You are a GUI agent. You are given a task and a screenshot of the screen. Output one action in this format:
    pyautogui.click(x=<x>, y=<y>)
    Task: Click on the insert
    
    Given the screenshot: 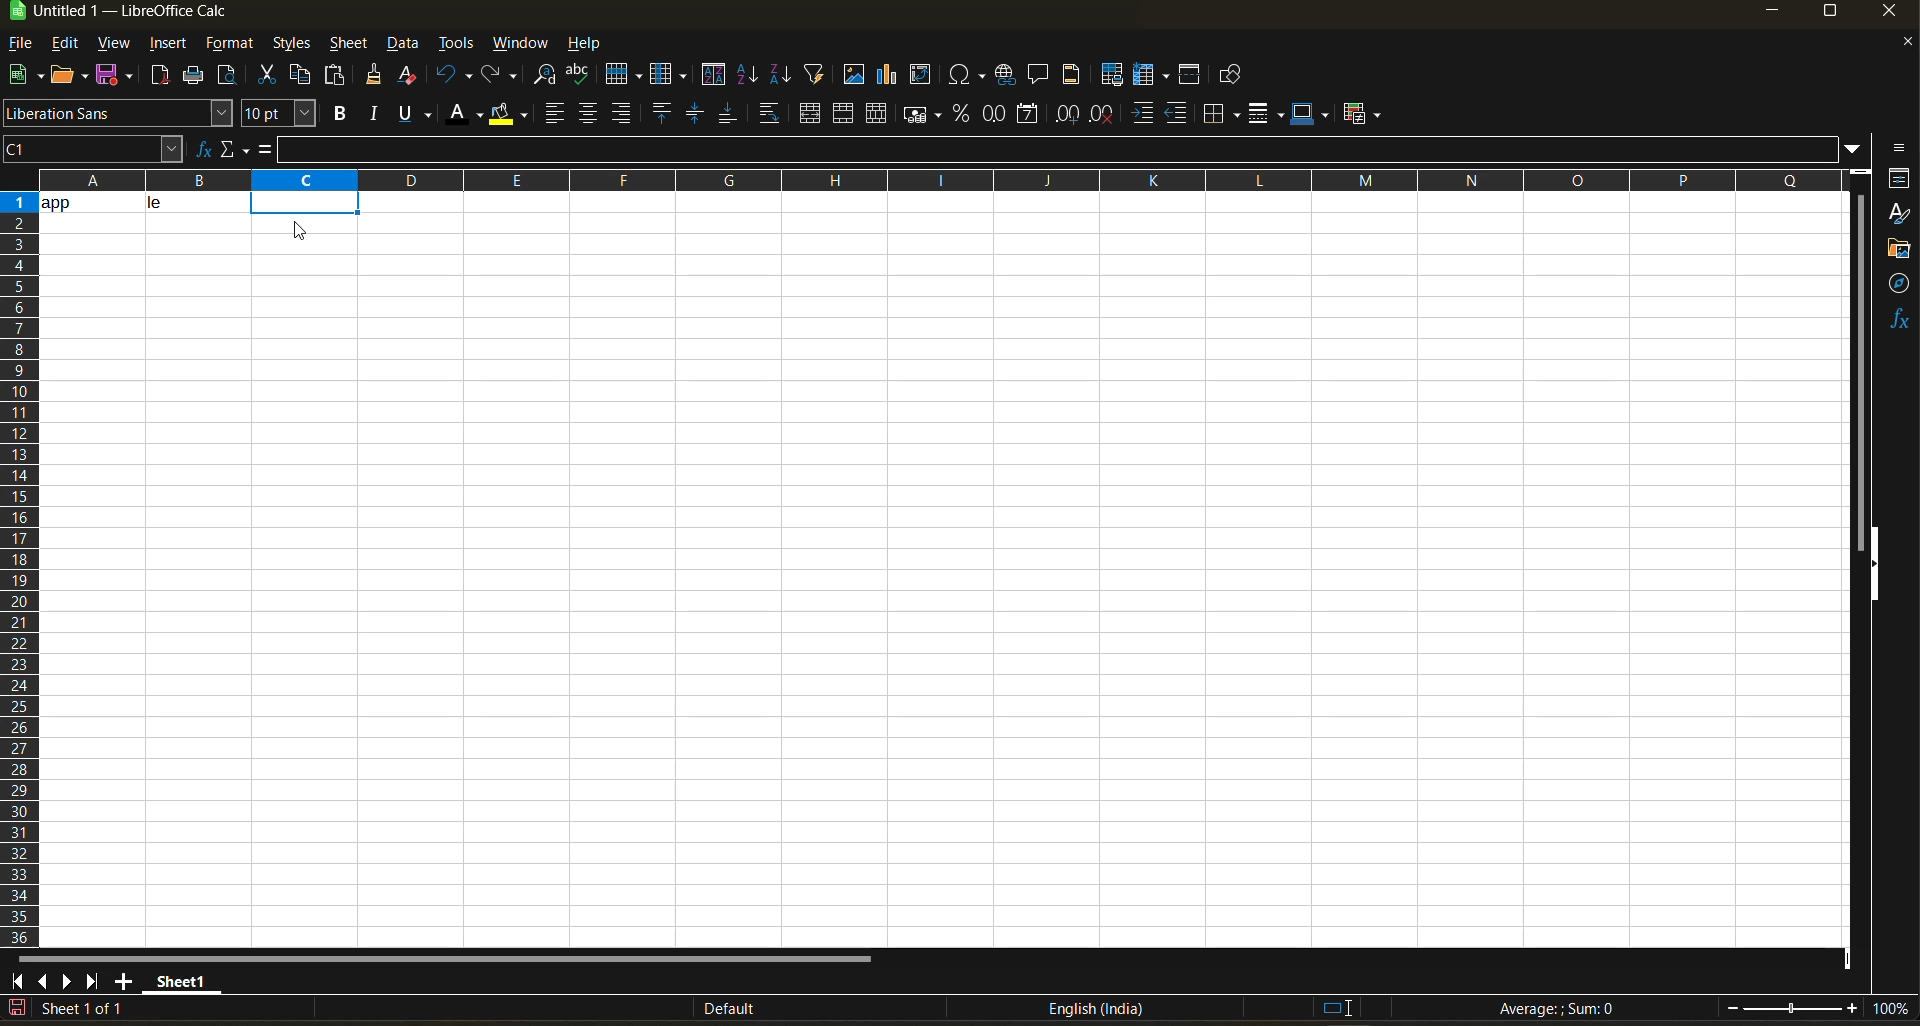 What is the action you would take?
    pyautogui.click(x=167, y=44)
    